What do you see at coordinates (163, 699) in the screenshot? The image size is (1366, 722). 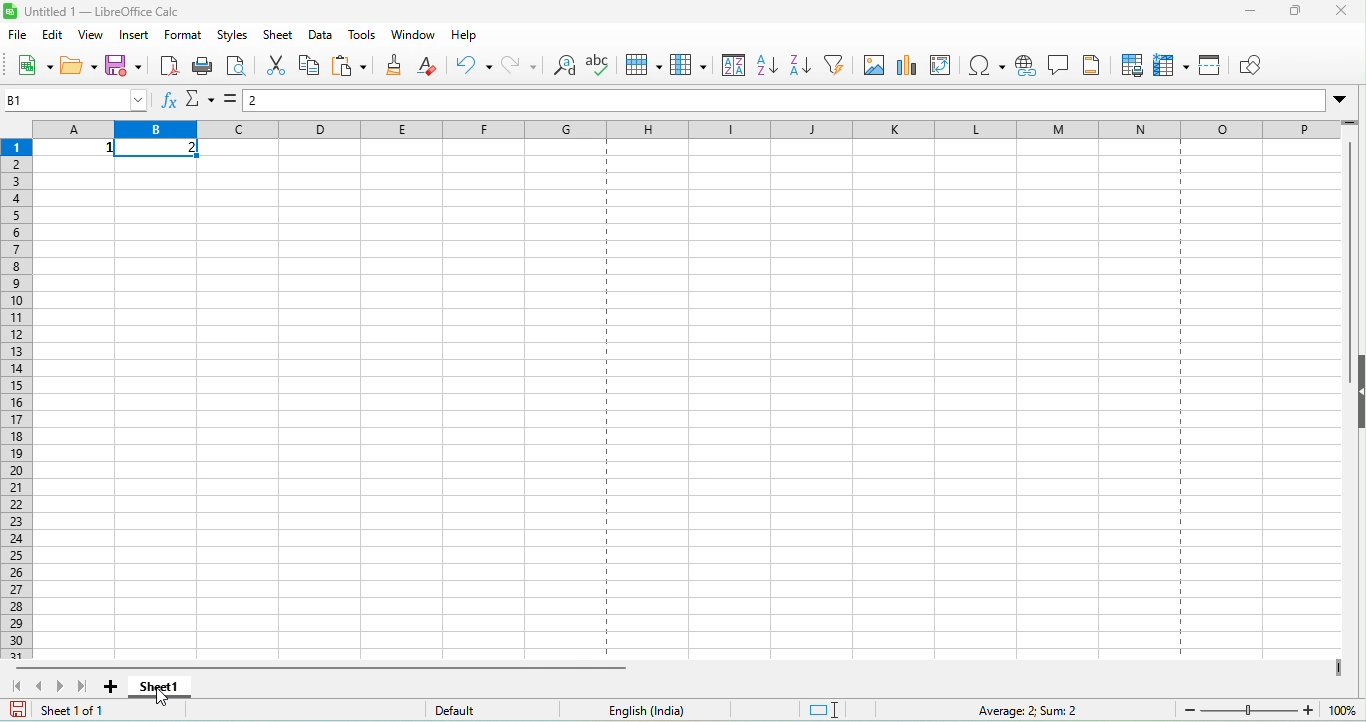 I see `cursor` at bounding box center [163, 699].